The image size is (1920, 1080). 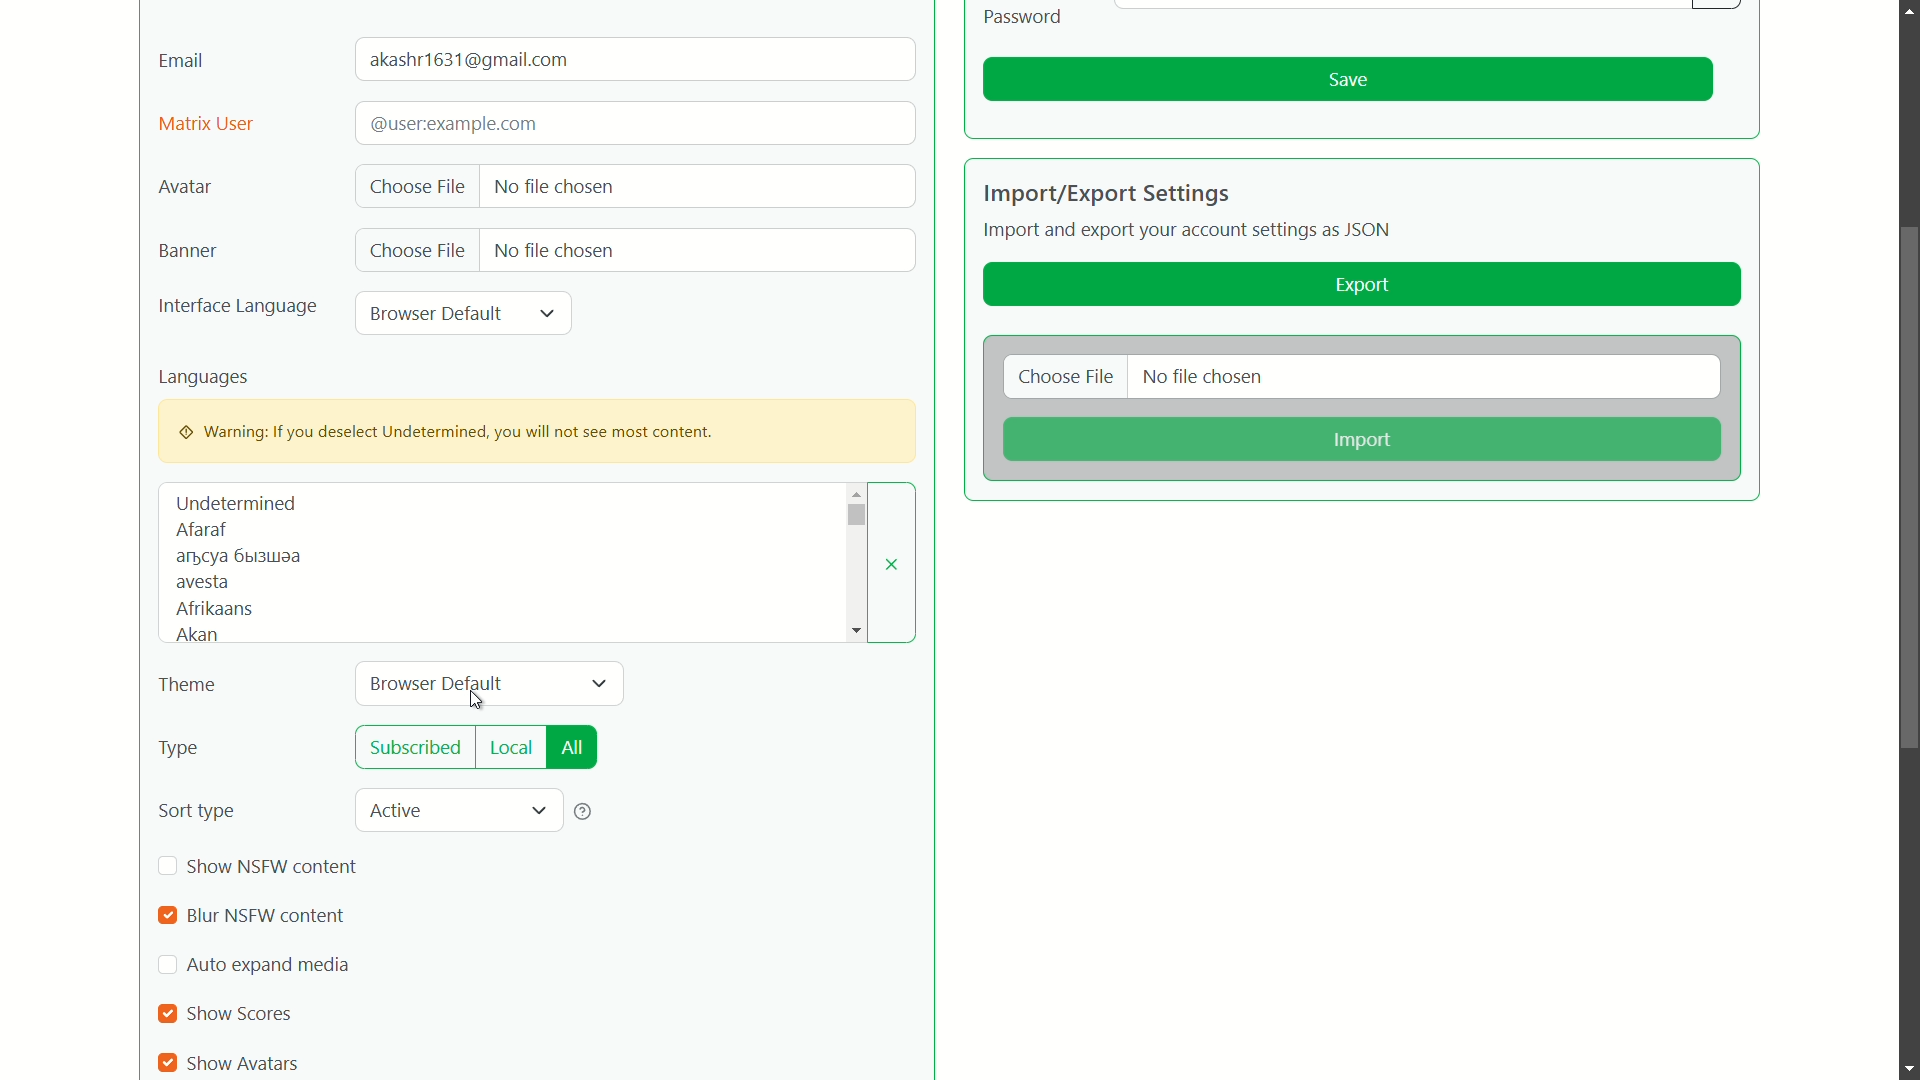 What do you see at coordinates (400, 809) in the screenshot?
I see `active` at bounding box center [400, 809].